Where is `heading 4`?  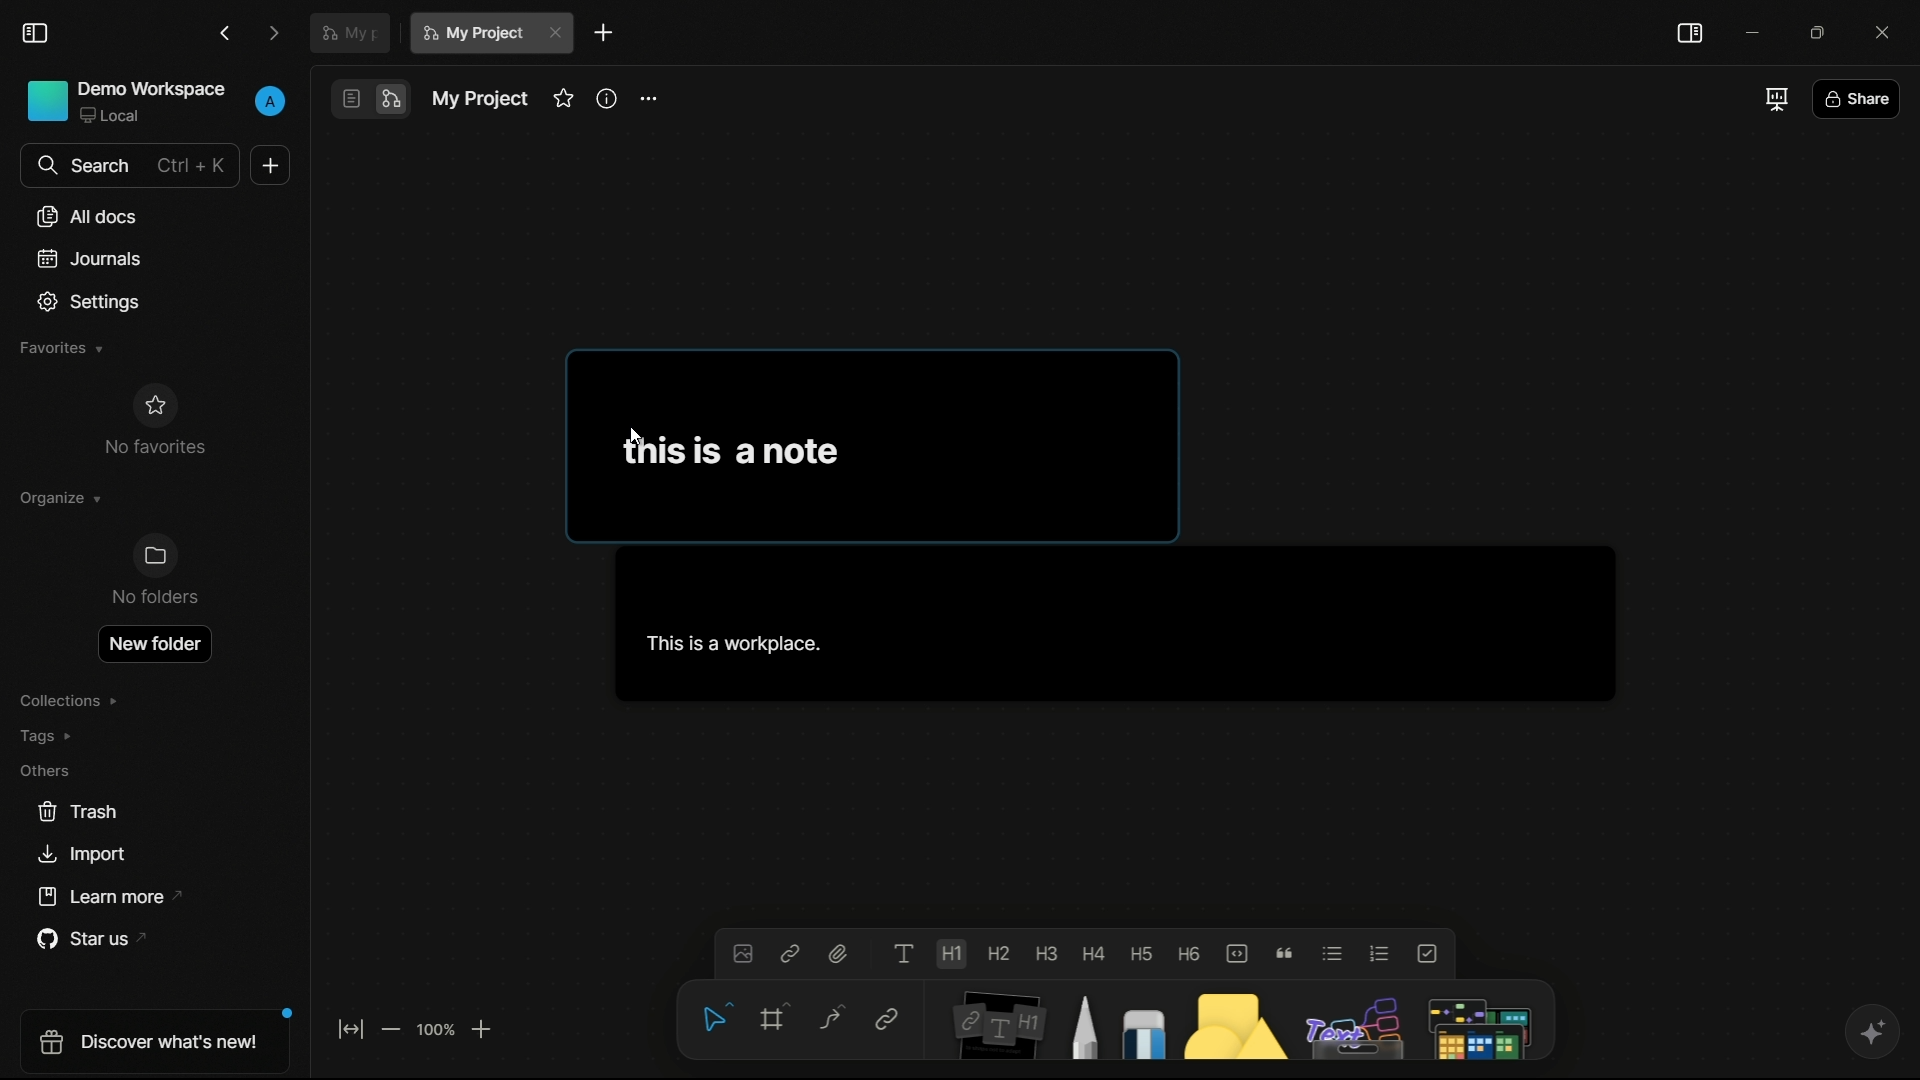
heading 4 is located at coordinates (1096, 948).